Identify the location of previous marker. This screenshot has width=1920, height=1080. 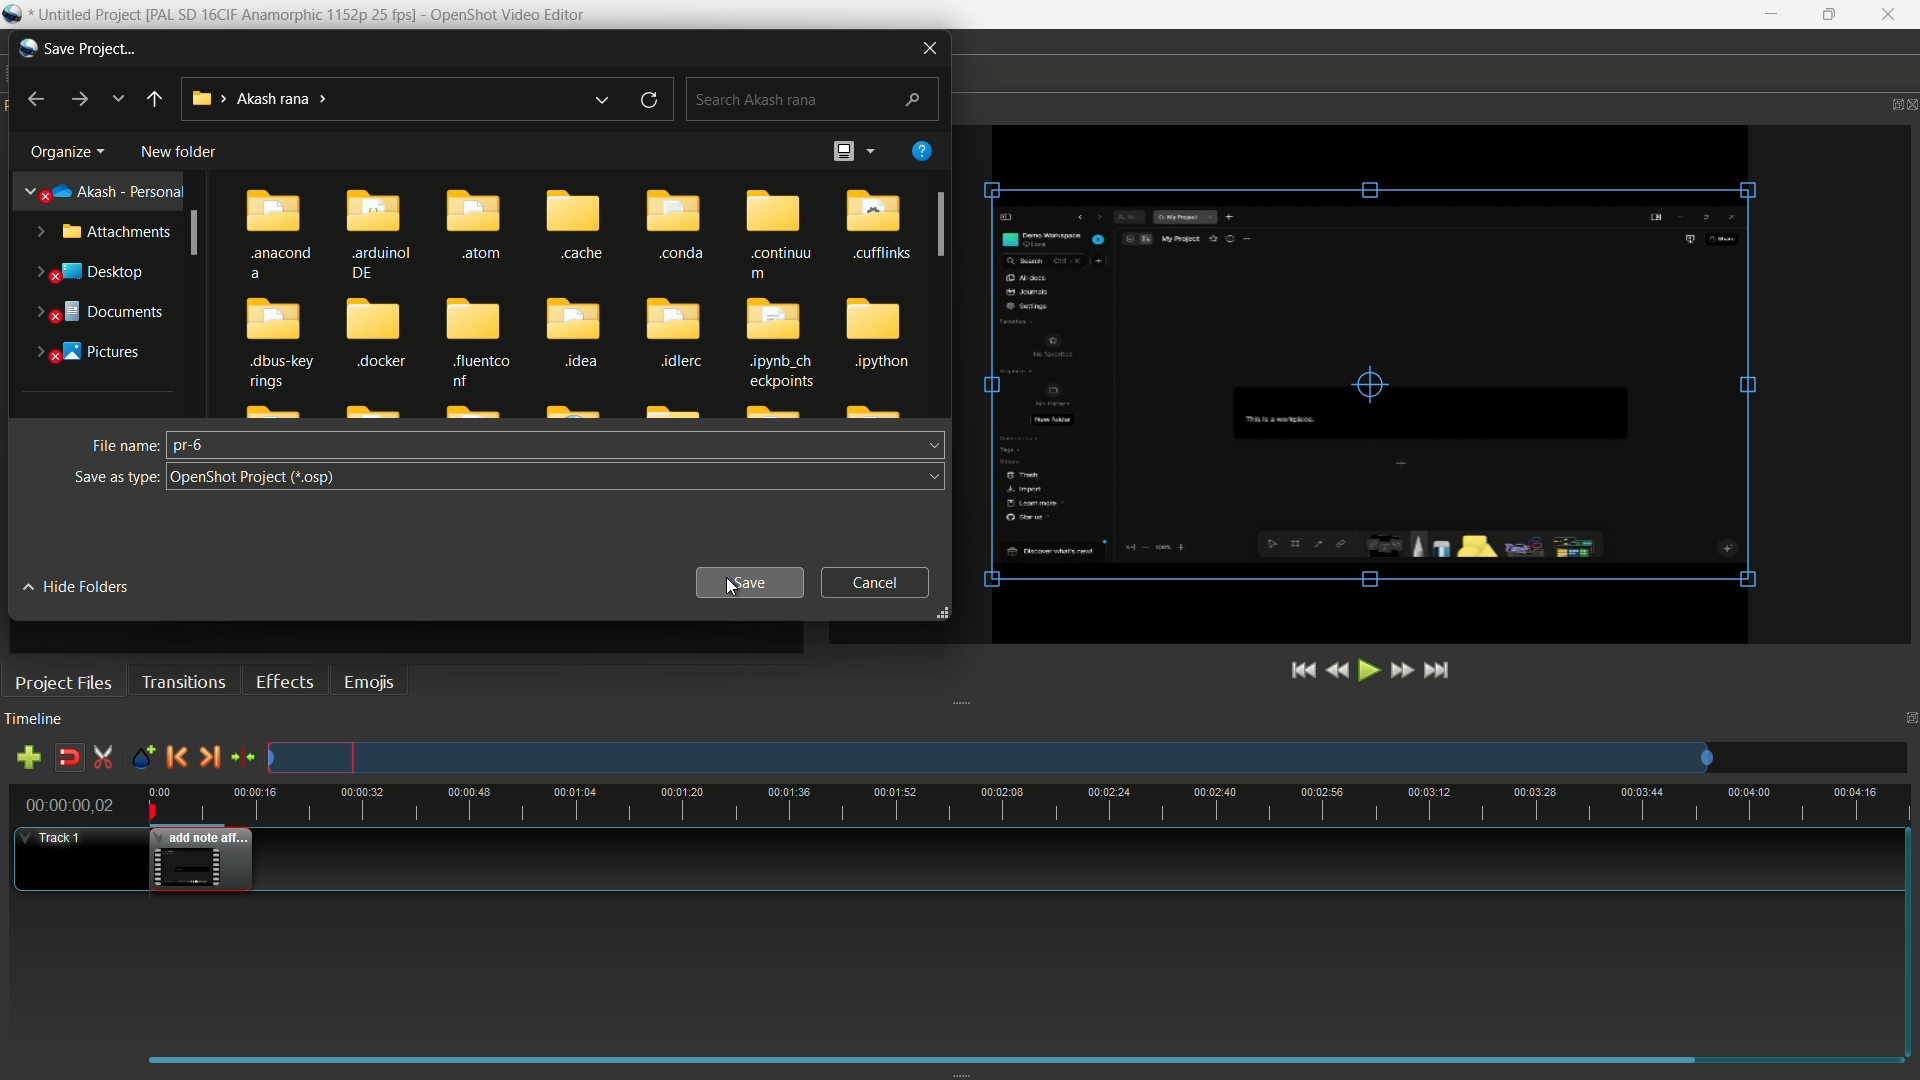
(173, 759).